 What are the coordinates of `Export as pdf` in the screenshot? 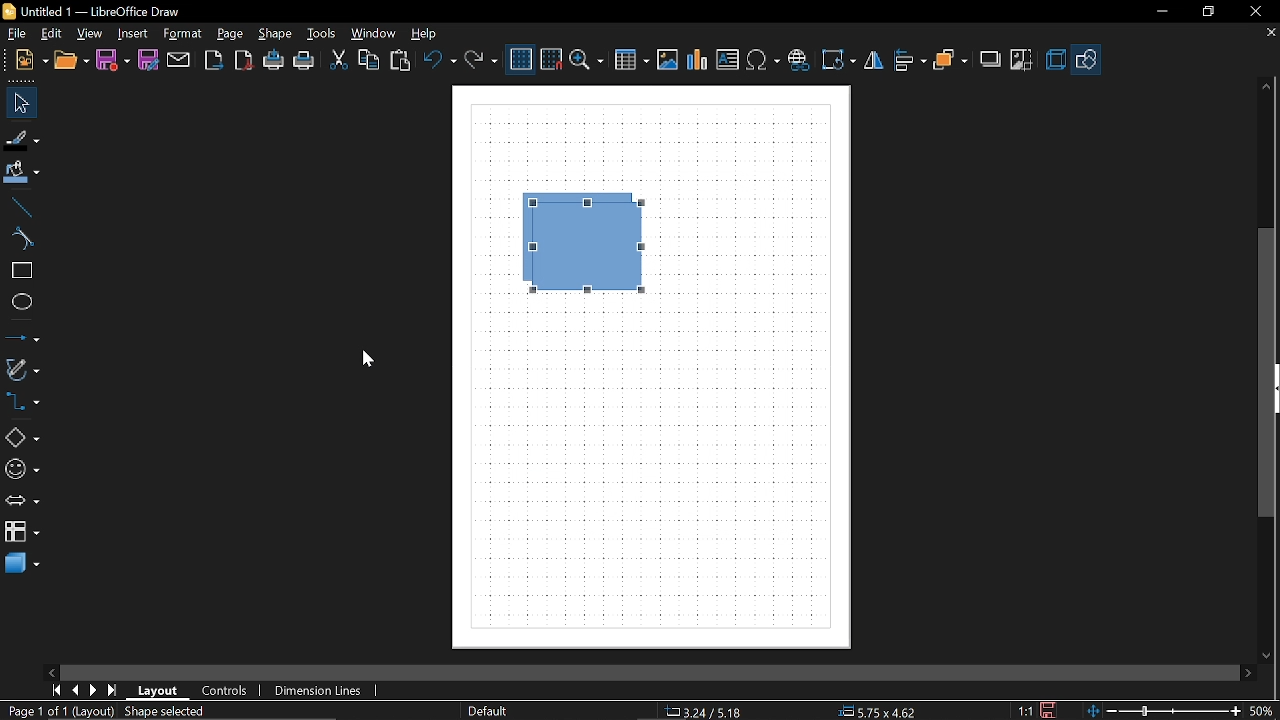 It's located at (244, 62).